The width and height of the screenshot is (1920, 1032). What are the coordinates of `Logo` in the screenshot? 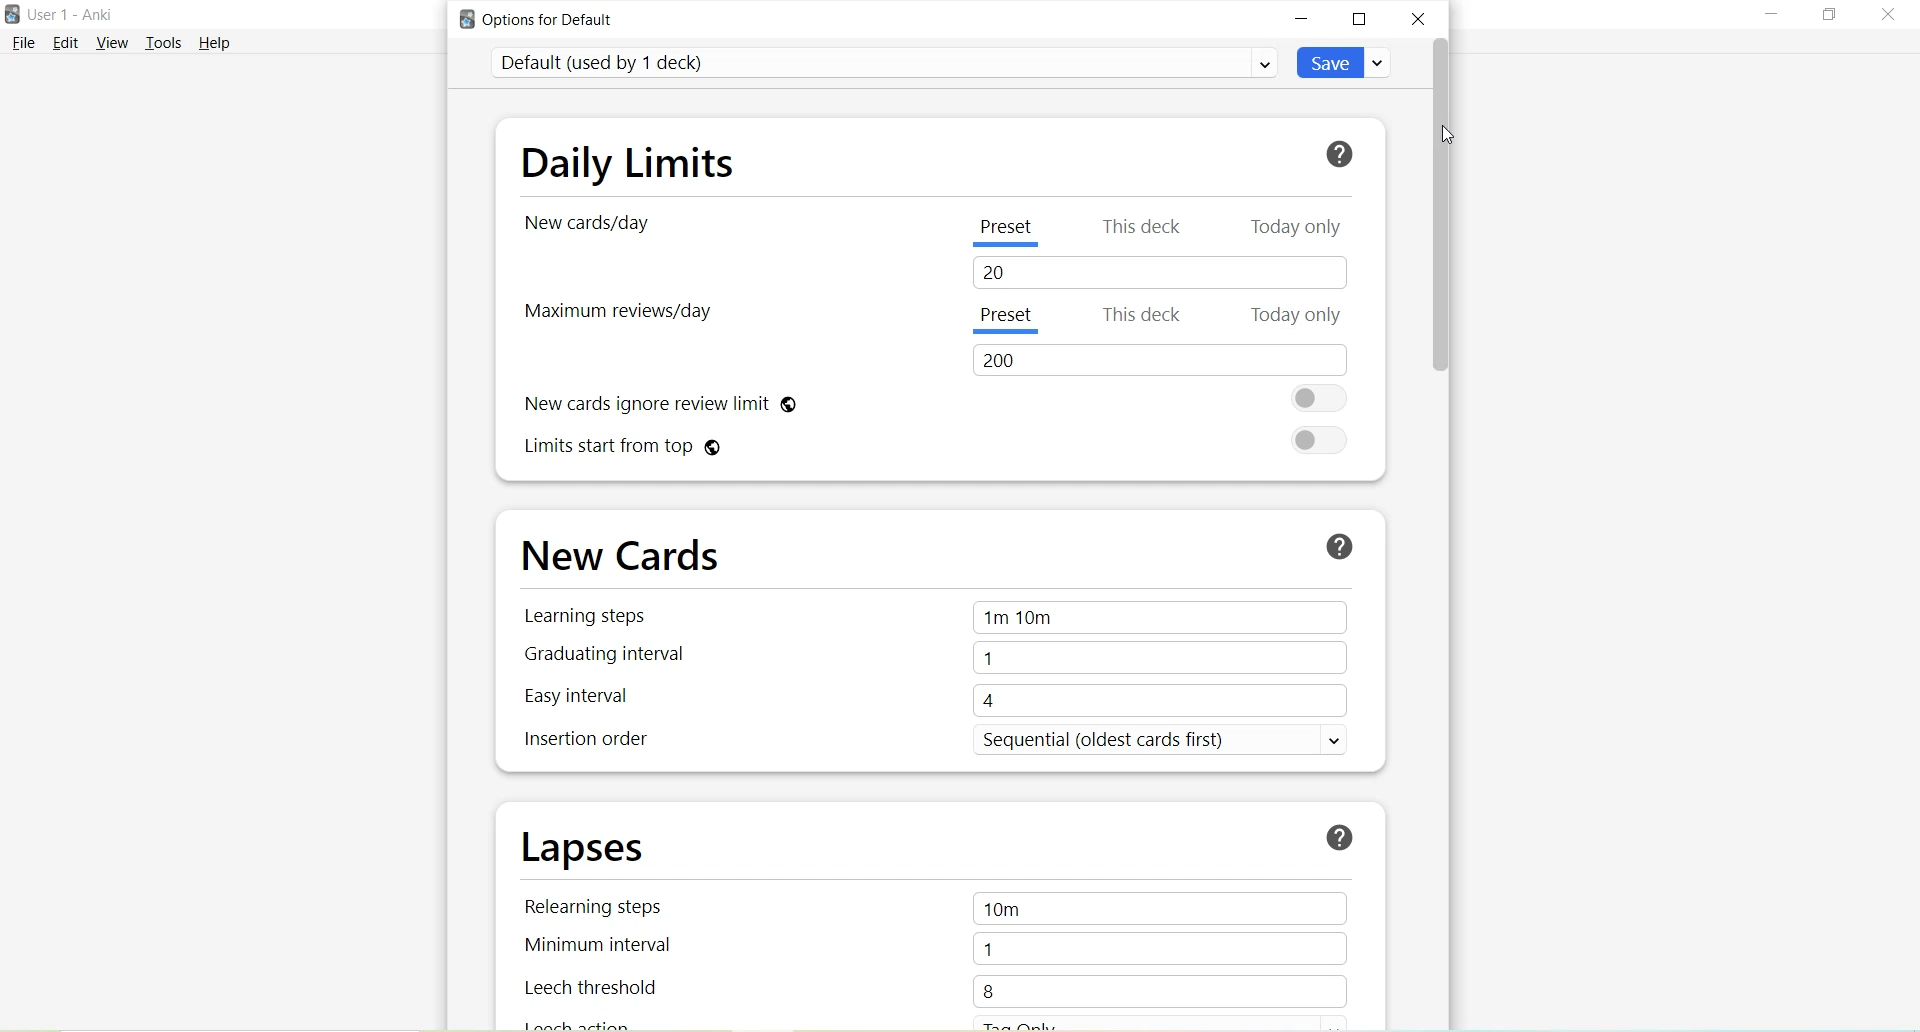 It's located at (12, 15).